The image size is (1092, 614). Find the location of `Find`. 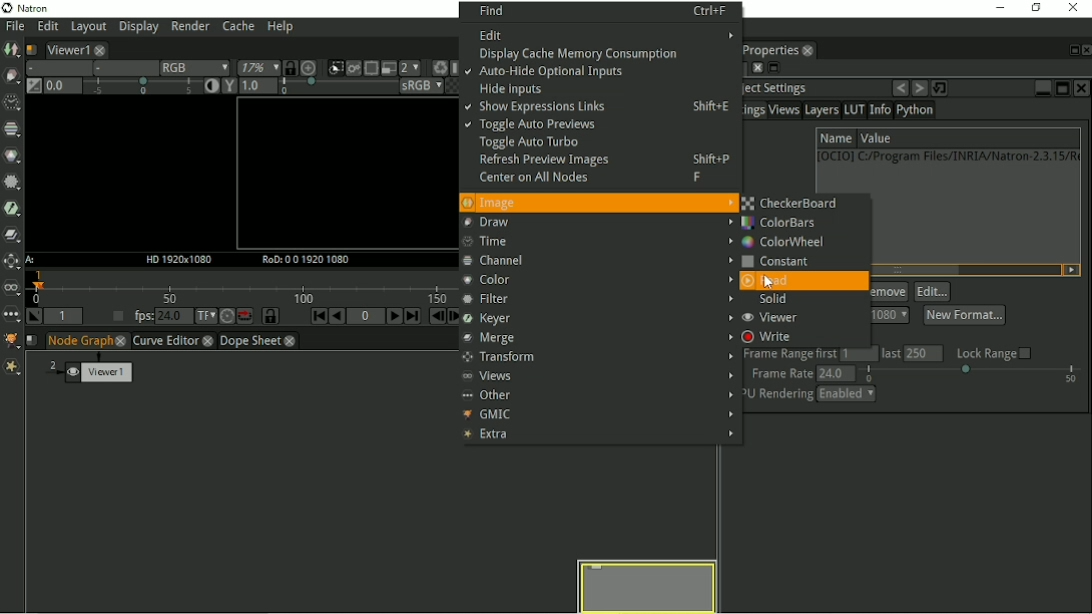

Find is located at coordinates (603, 10).